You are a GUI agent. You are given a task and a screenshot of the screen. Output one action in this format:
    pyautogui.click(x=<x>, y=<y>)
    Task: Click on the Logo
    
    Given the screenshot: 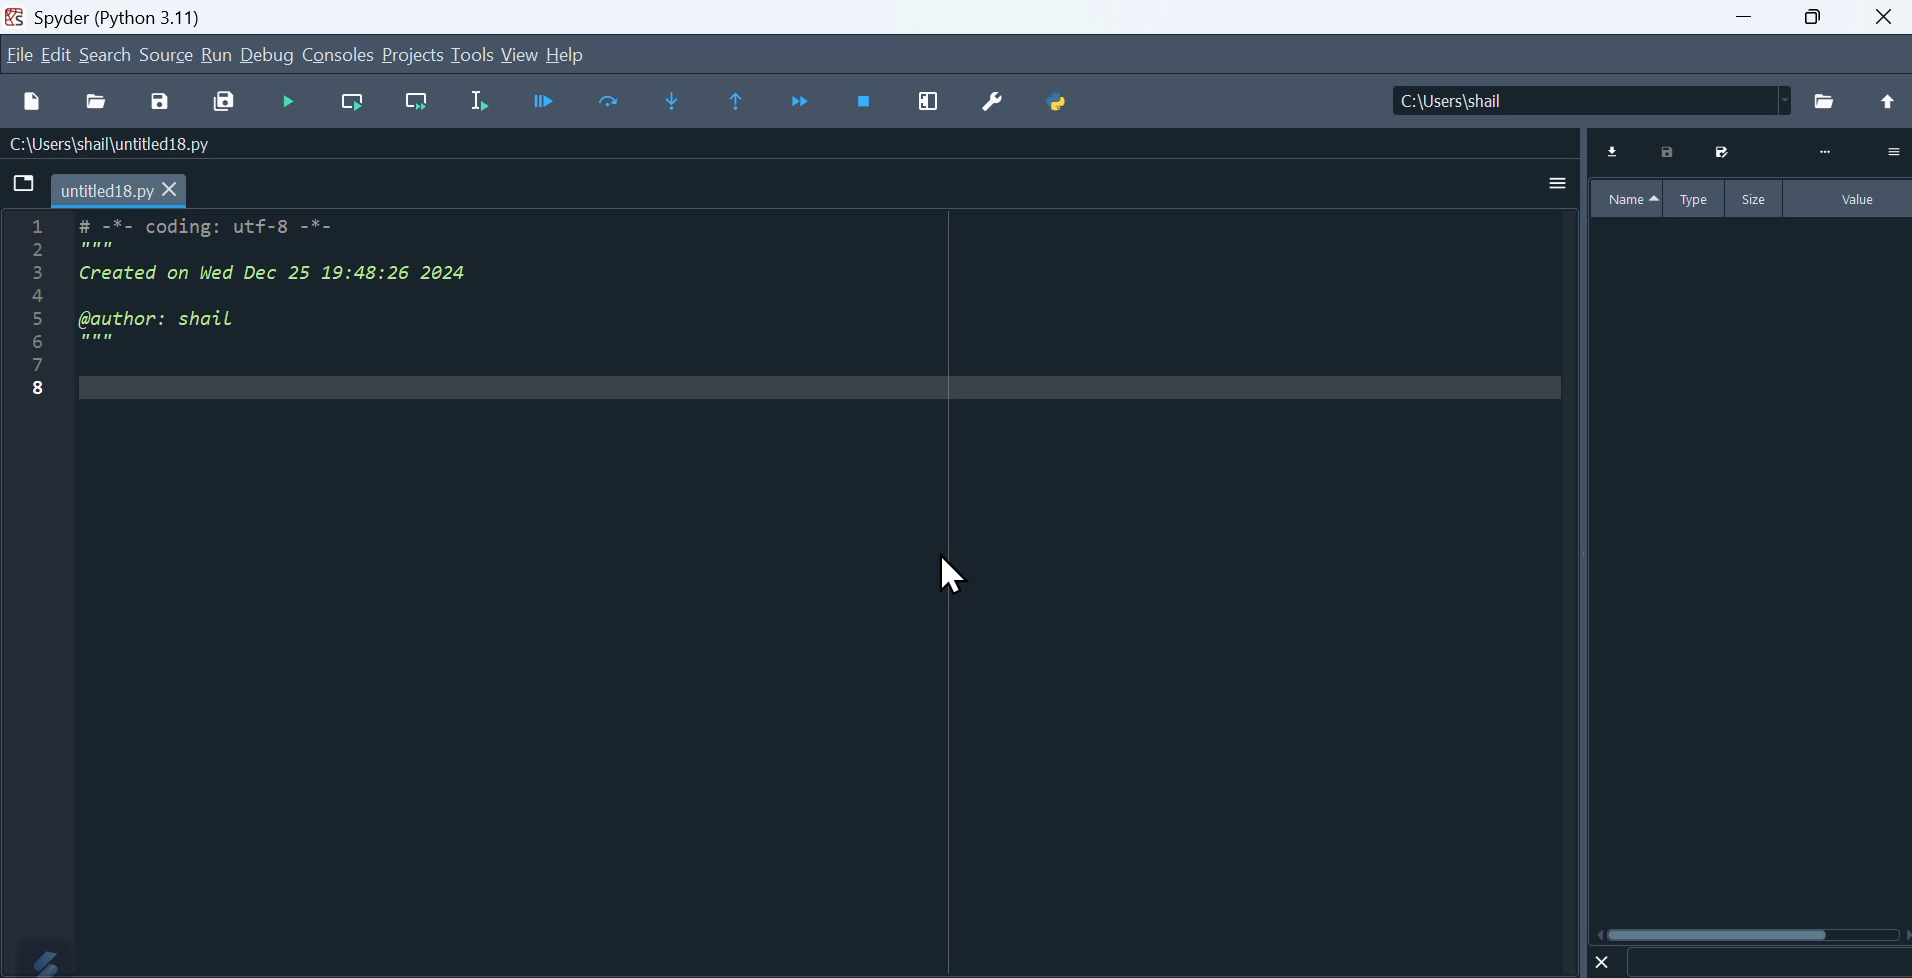 What is the action you would take?
    pyautogui.click(x=37, y=959)
    